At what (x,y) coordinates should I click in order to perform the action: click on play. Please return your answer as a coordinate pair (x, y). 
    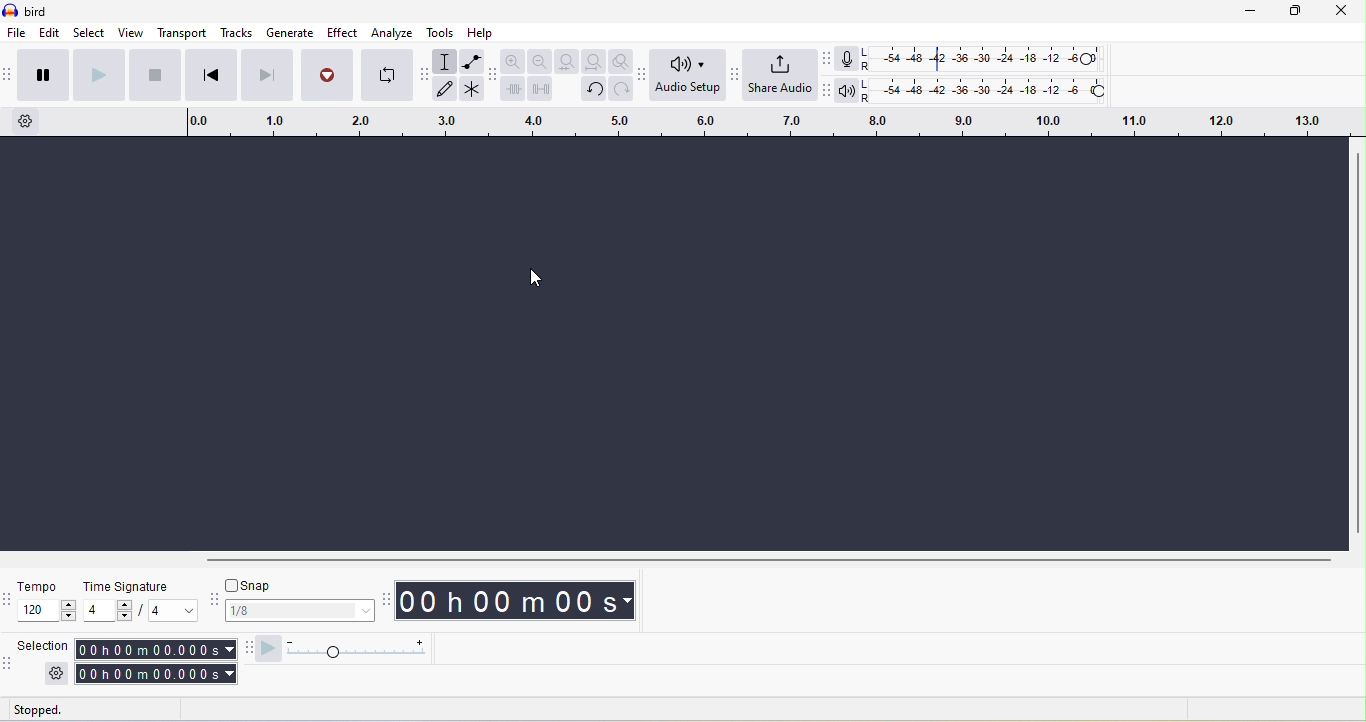
    Looking at the image, I should click on (94, 74).